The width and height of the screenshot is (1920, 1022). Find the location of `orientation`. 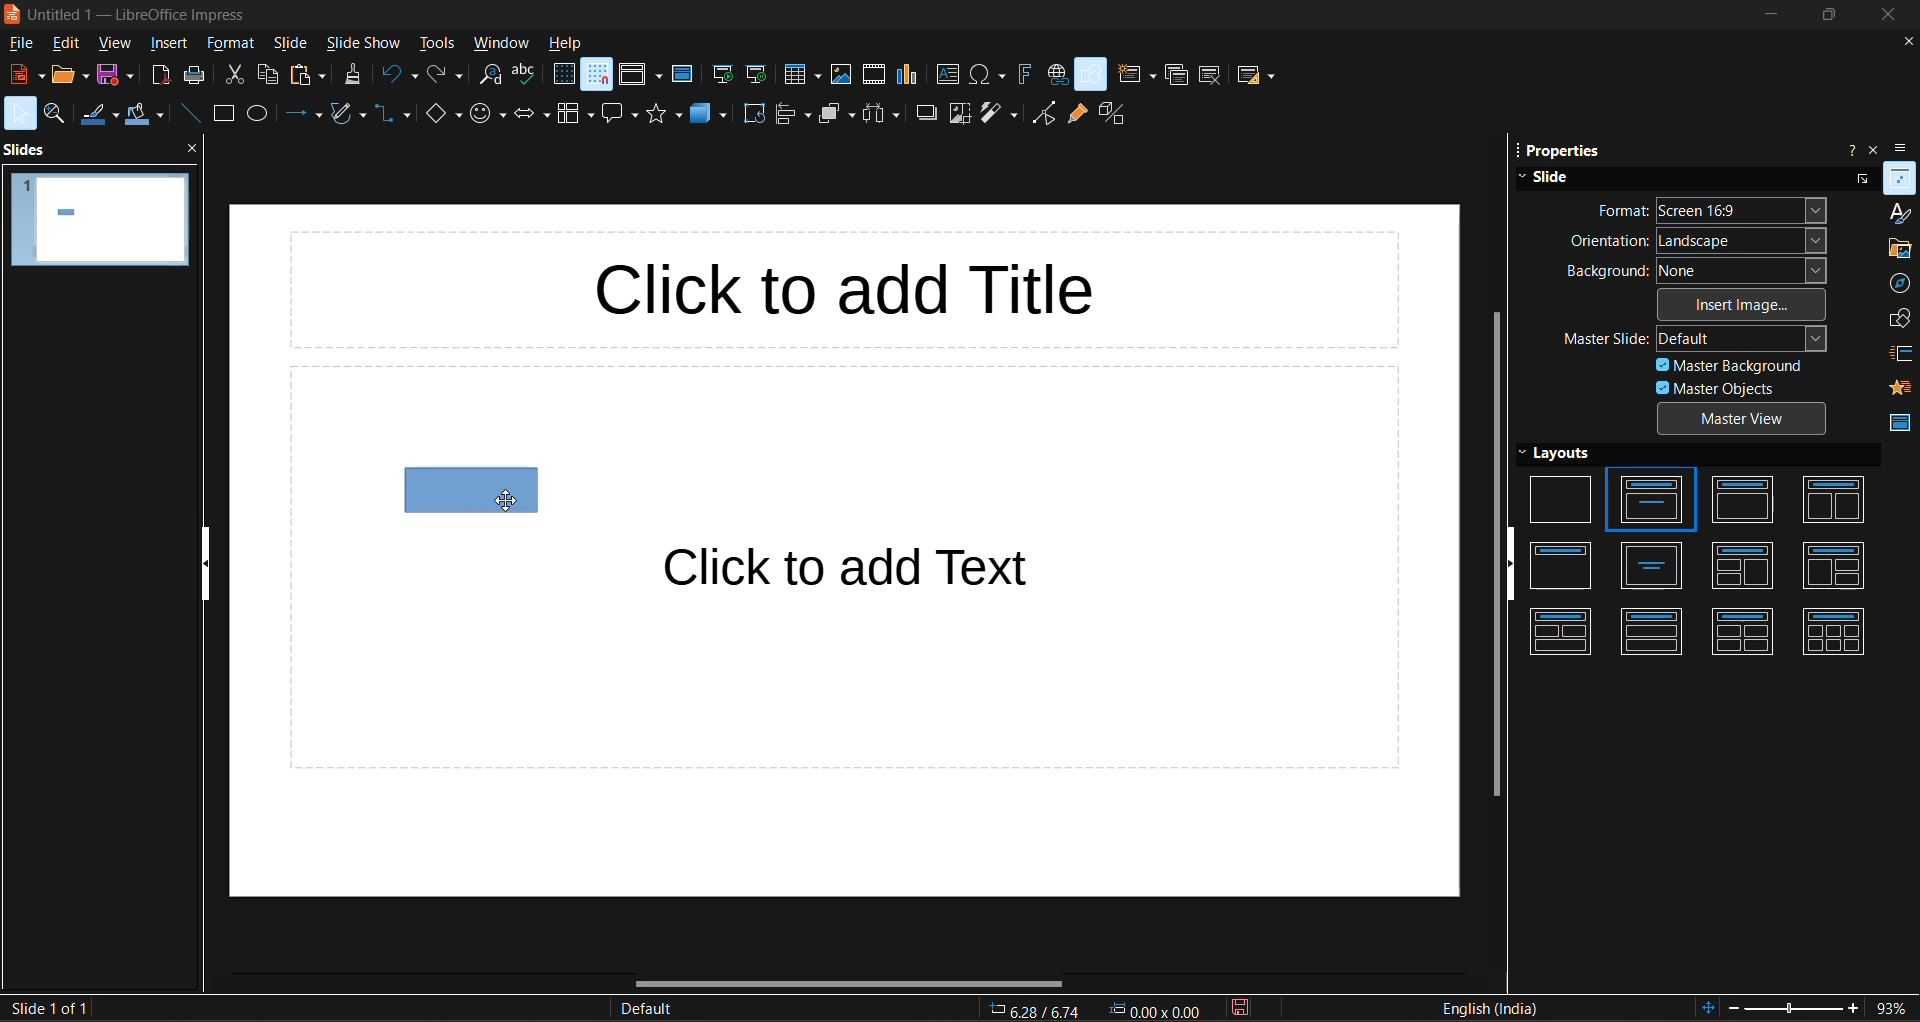

orientation is located at coordinates (1699, 242).